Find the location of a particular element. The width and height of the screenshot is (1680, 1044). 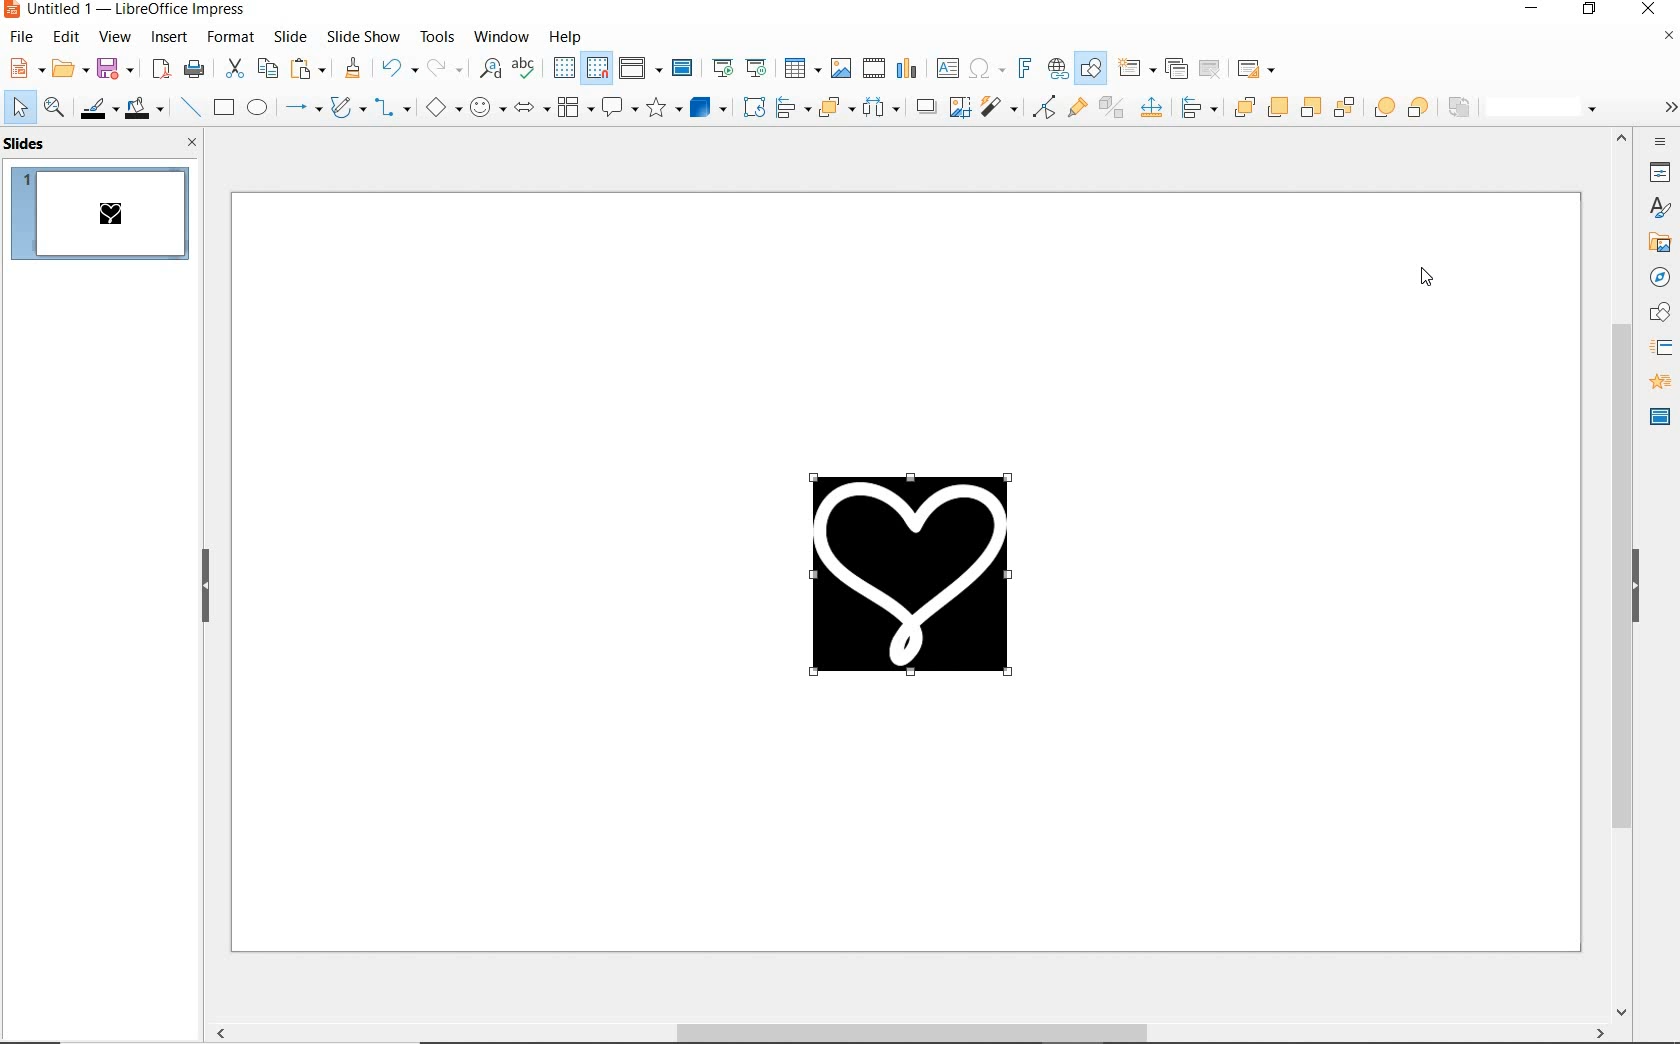

reverse is located at coordinates (1460, 107).